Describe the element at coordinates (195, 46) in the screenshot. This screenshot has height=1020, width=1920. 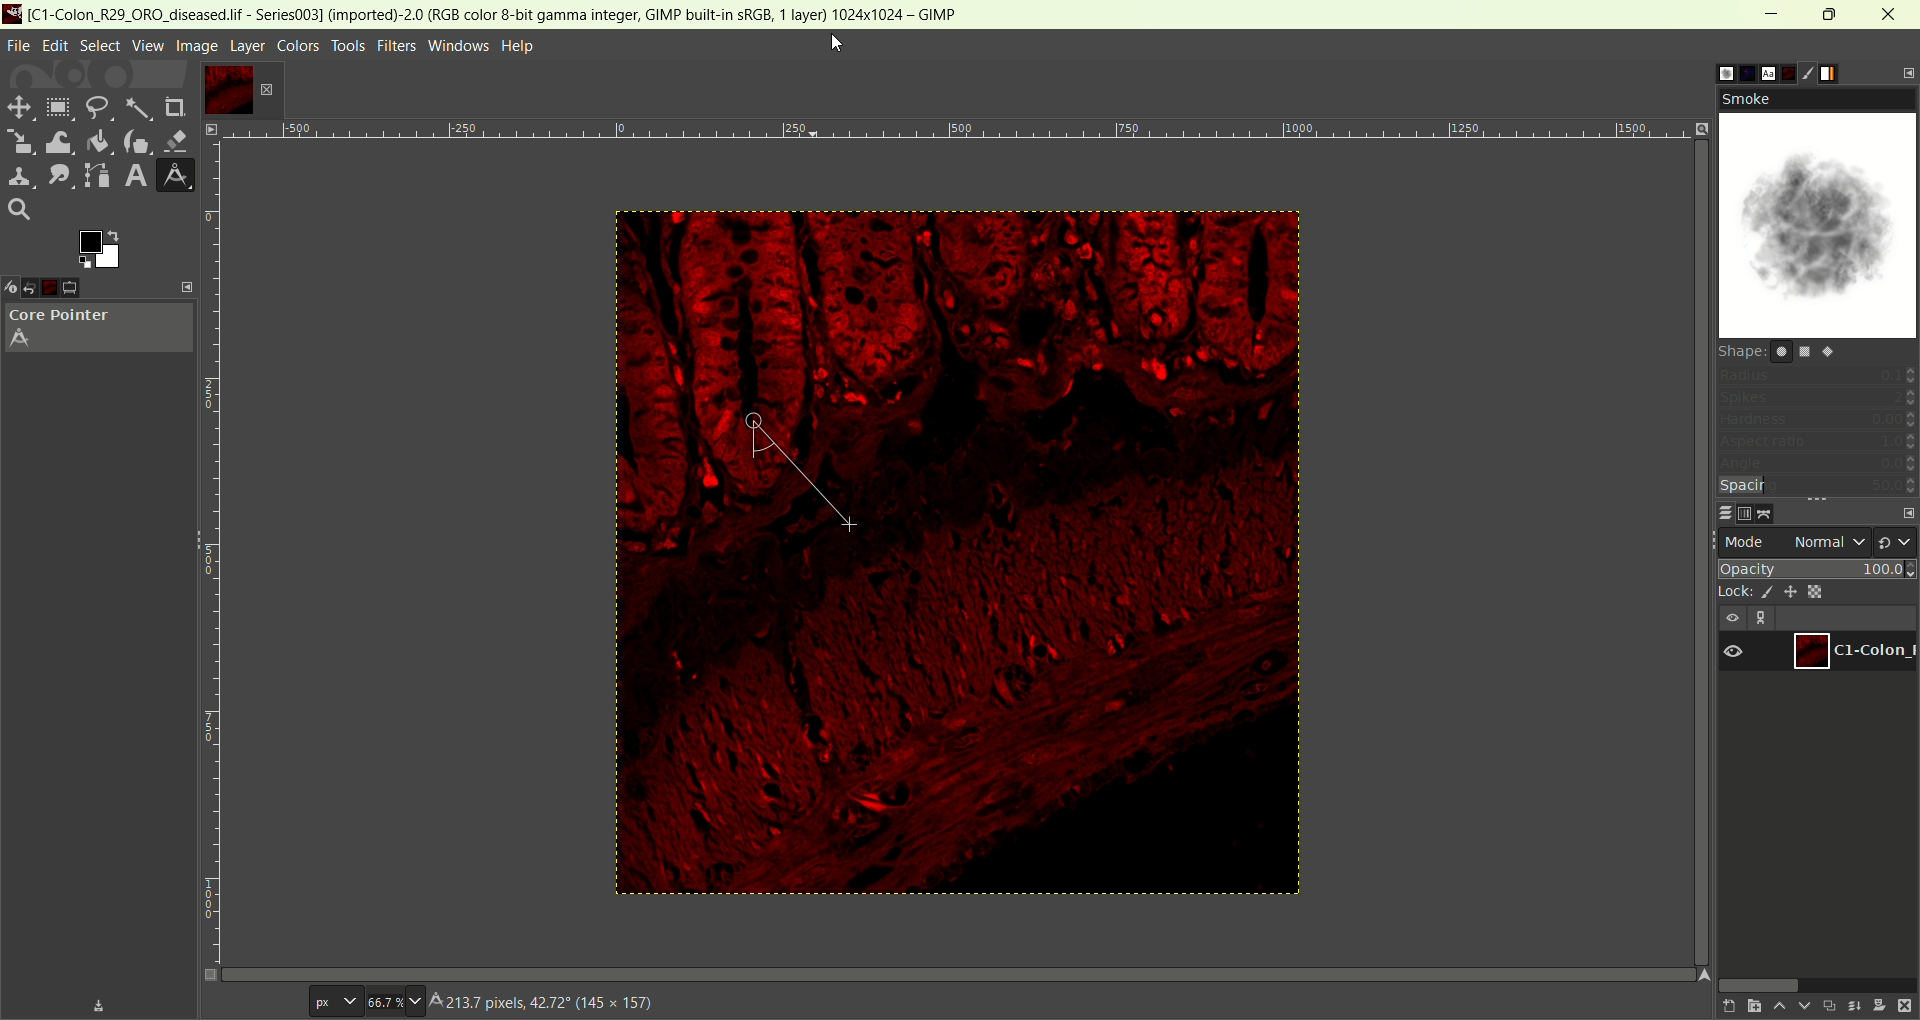
I see `image` at that location.